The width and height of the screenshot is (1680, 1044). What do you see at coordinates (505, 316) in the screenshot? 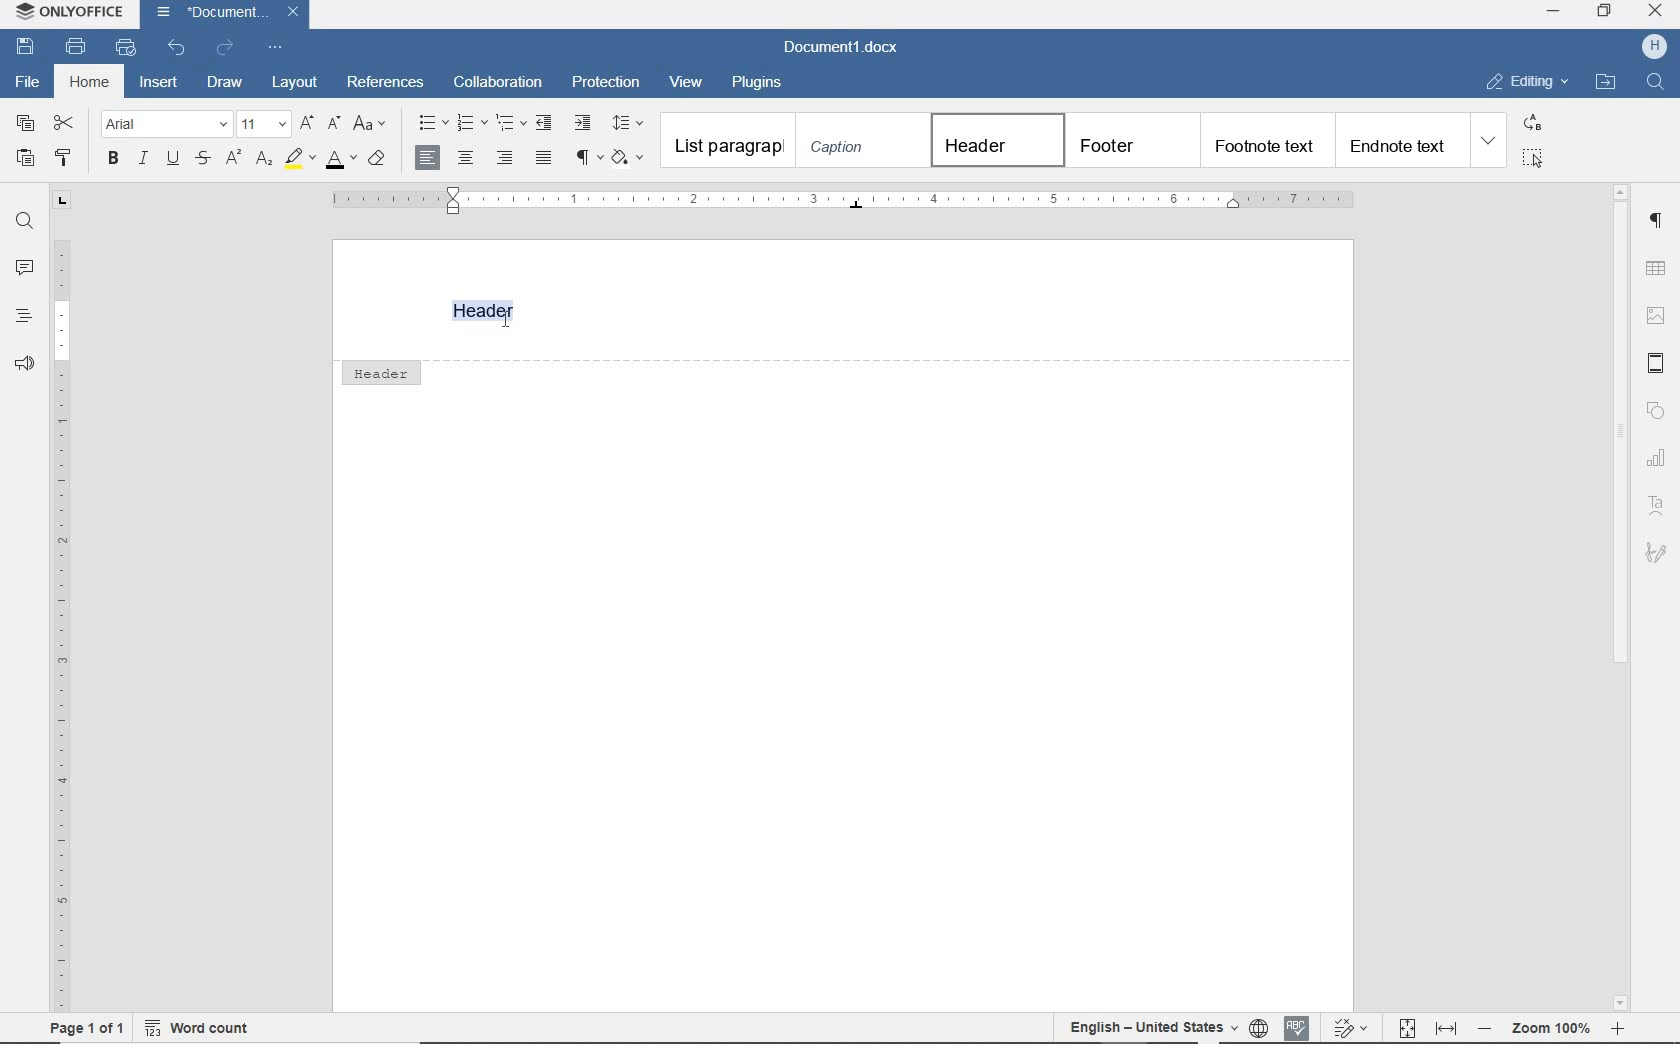
I see `Text cursor` at bounding box center [505, 316].